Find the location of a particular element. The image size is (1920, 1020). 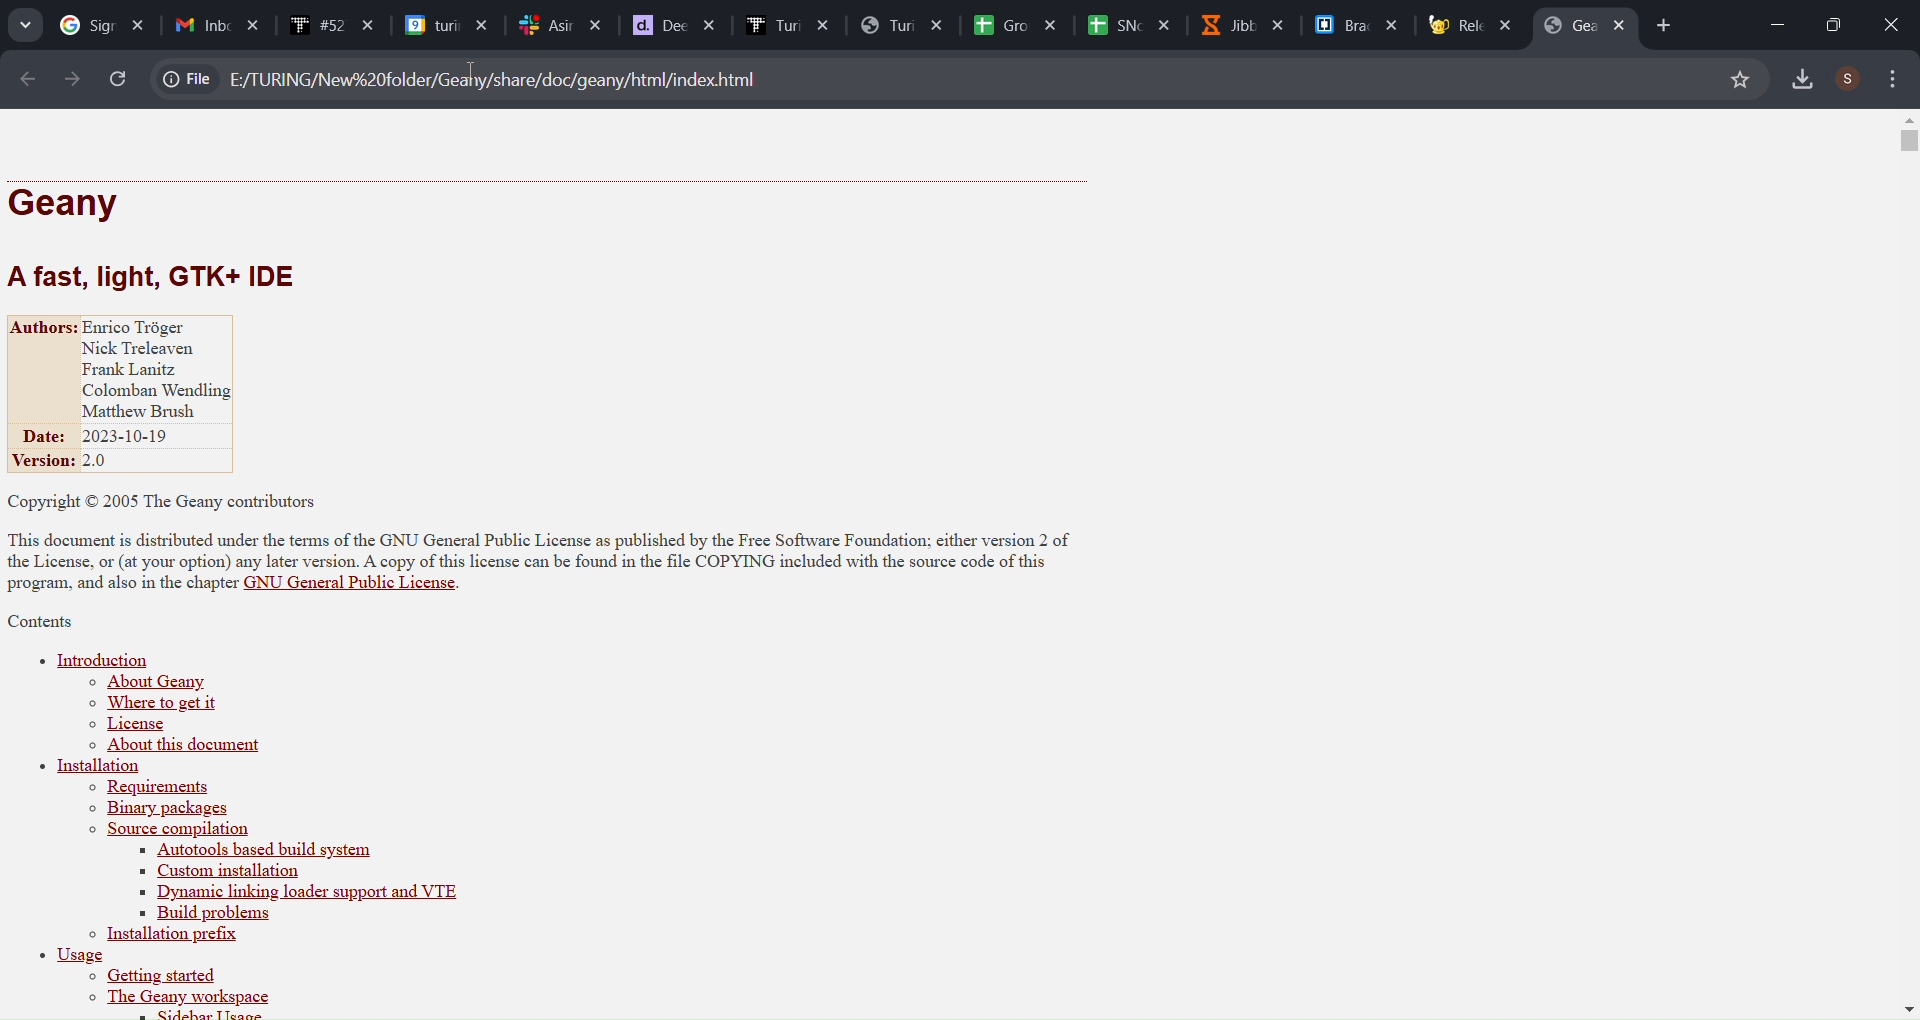

scroll up is located at coordinates (1904, 119).